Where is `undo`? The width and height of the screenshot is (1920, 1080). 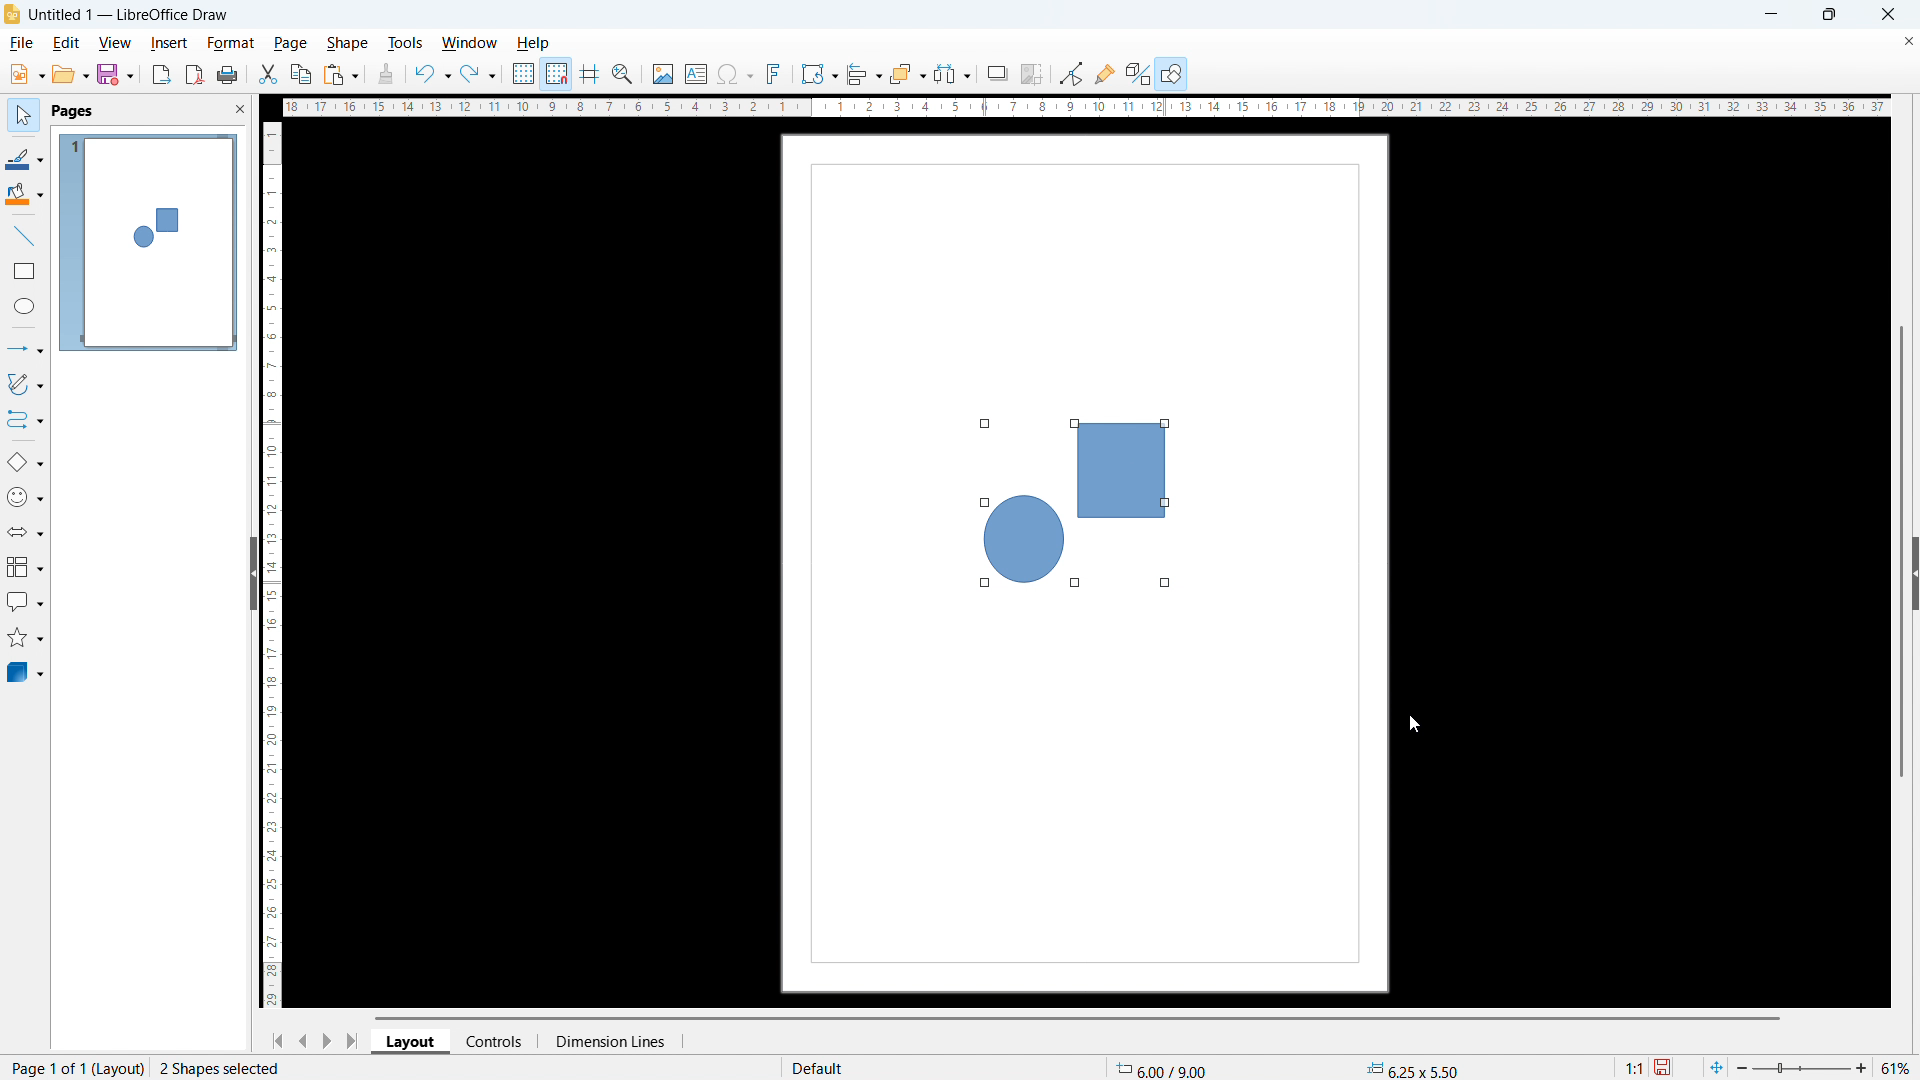
undo is located at coordinates (432, 75).